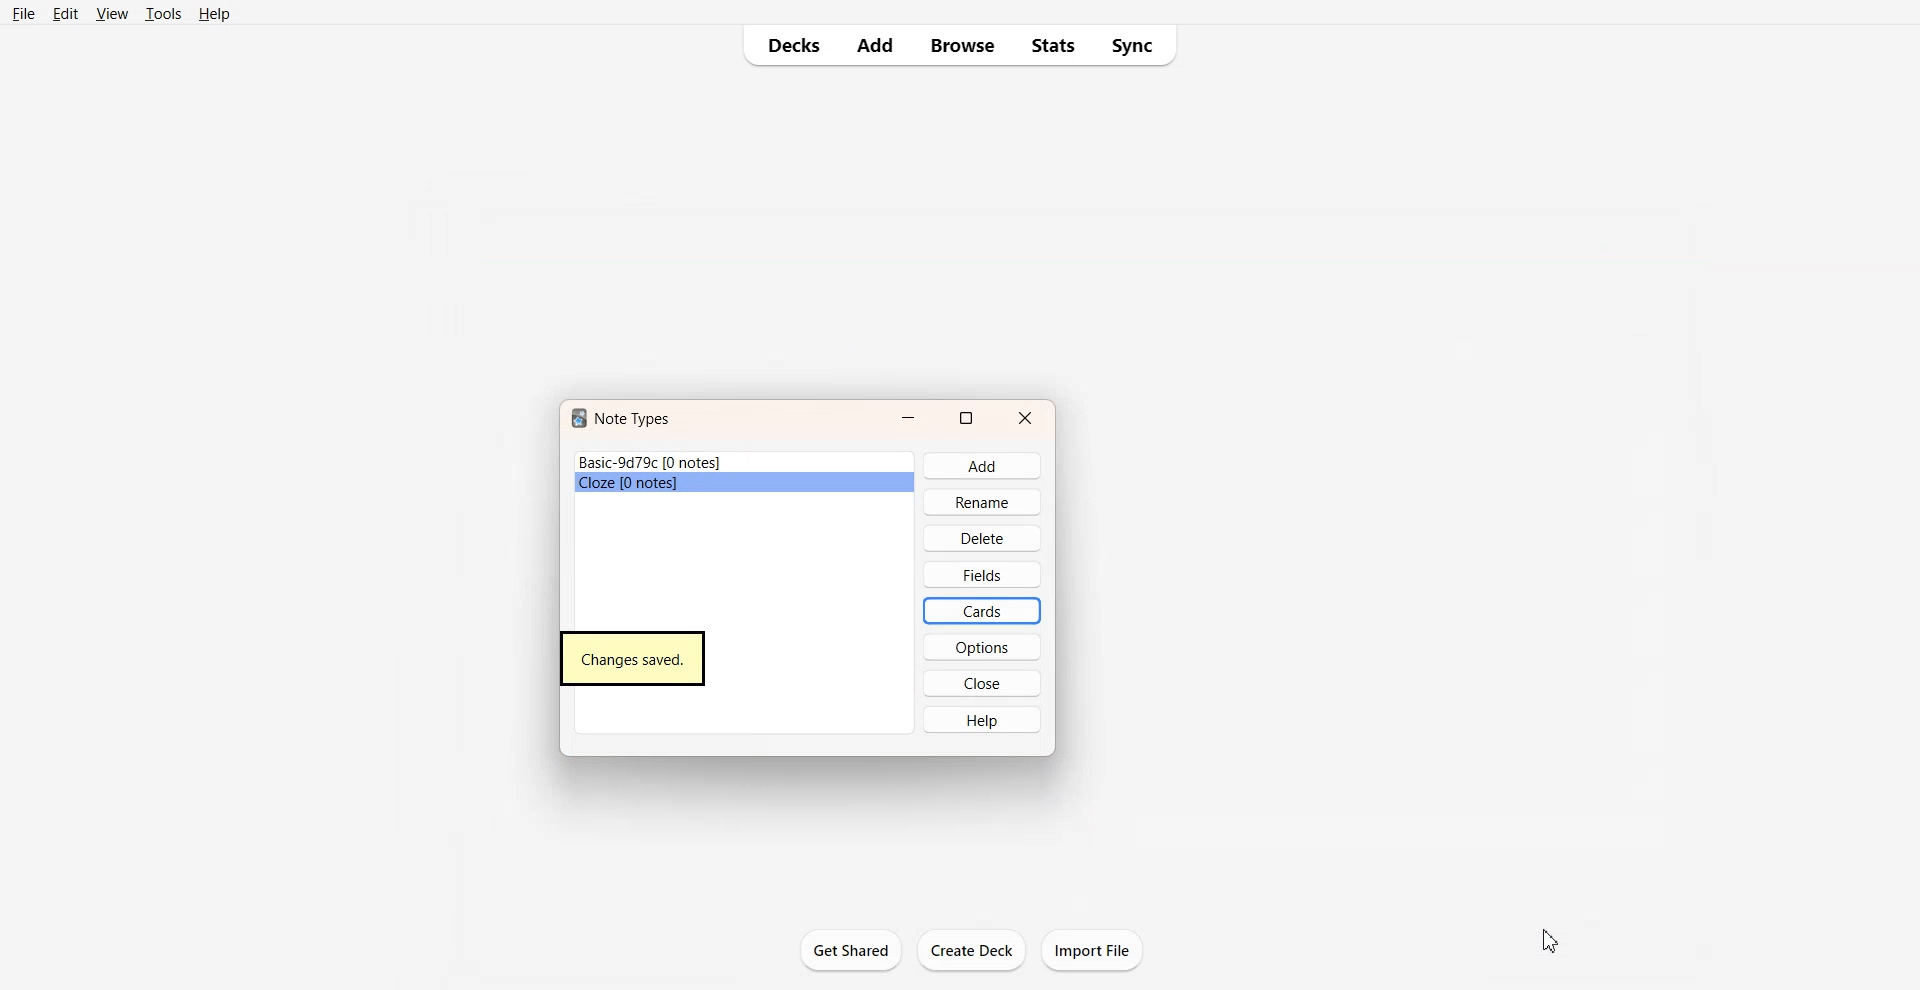  What do you see at coordinates (1025, 416) in the screenshot?
I see `close` at bounding box center [1025, 416].